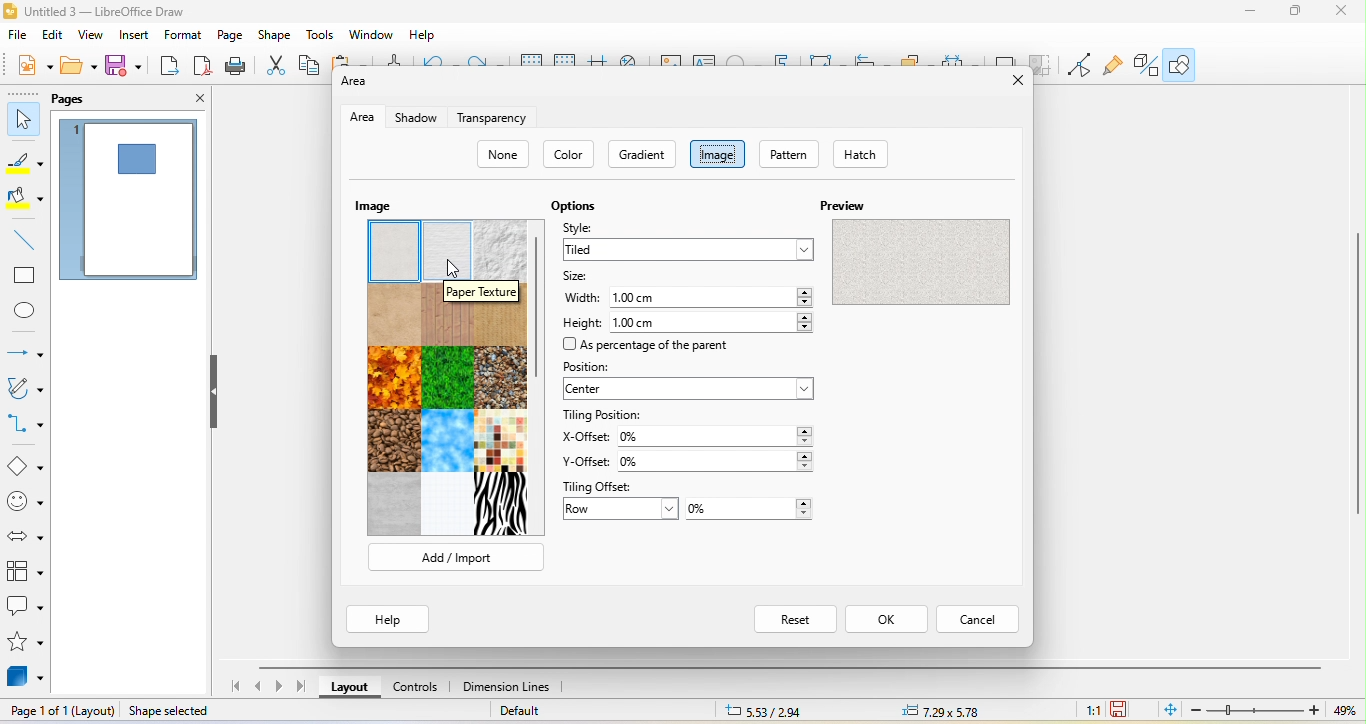 This screenshot has height=724, width=1366. Describe the element at coordinates (593, 229) in the screenshot. I see `style` at that location.